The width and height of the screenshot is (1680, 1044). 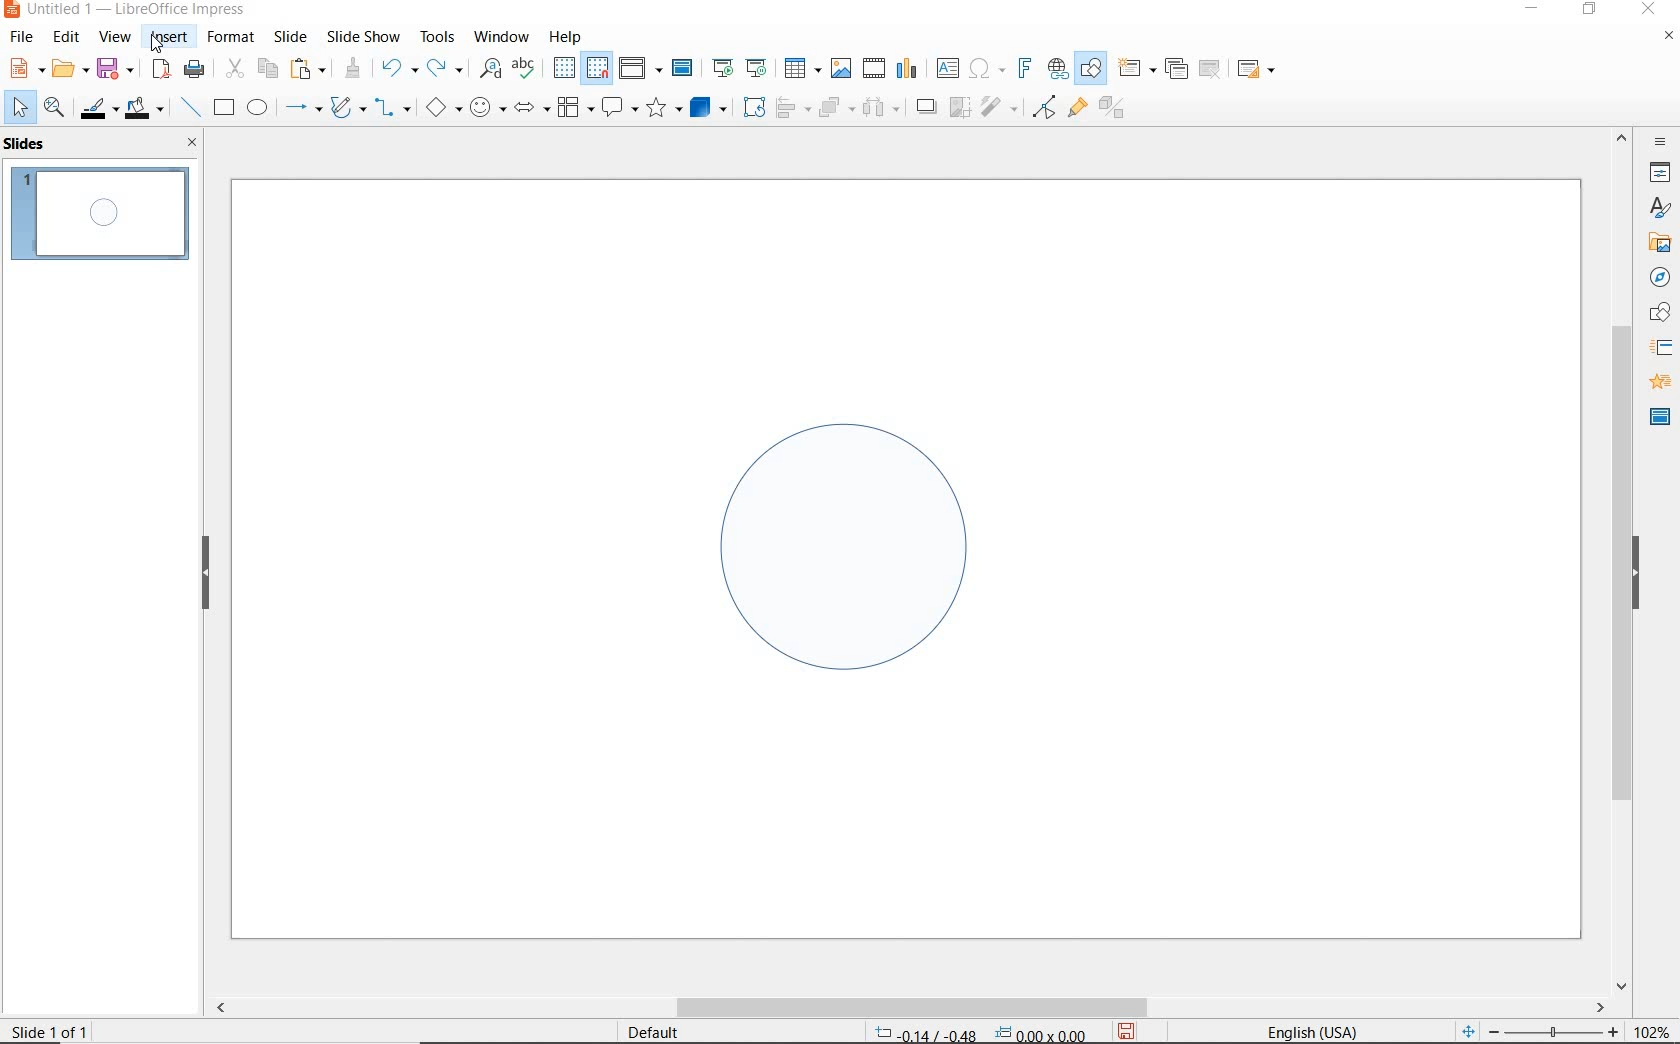 What do you see at coordinates (501, 35) in the screenshot?
I see `window` at bounding box center [501, 35].